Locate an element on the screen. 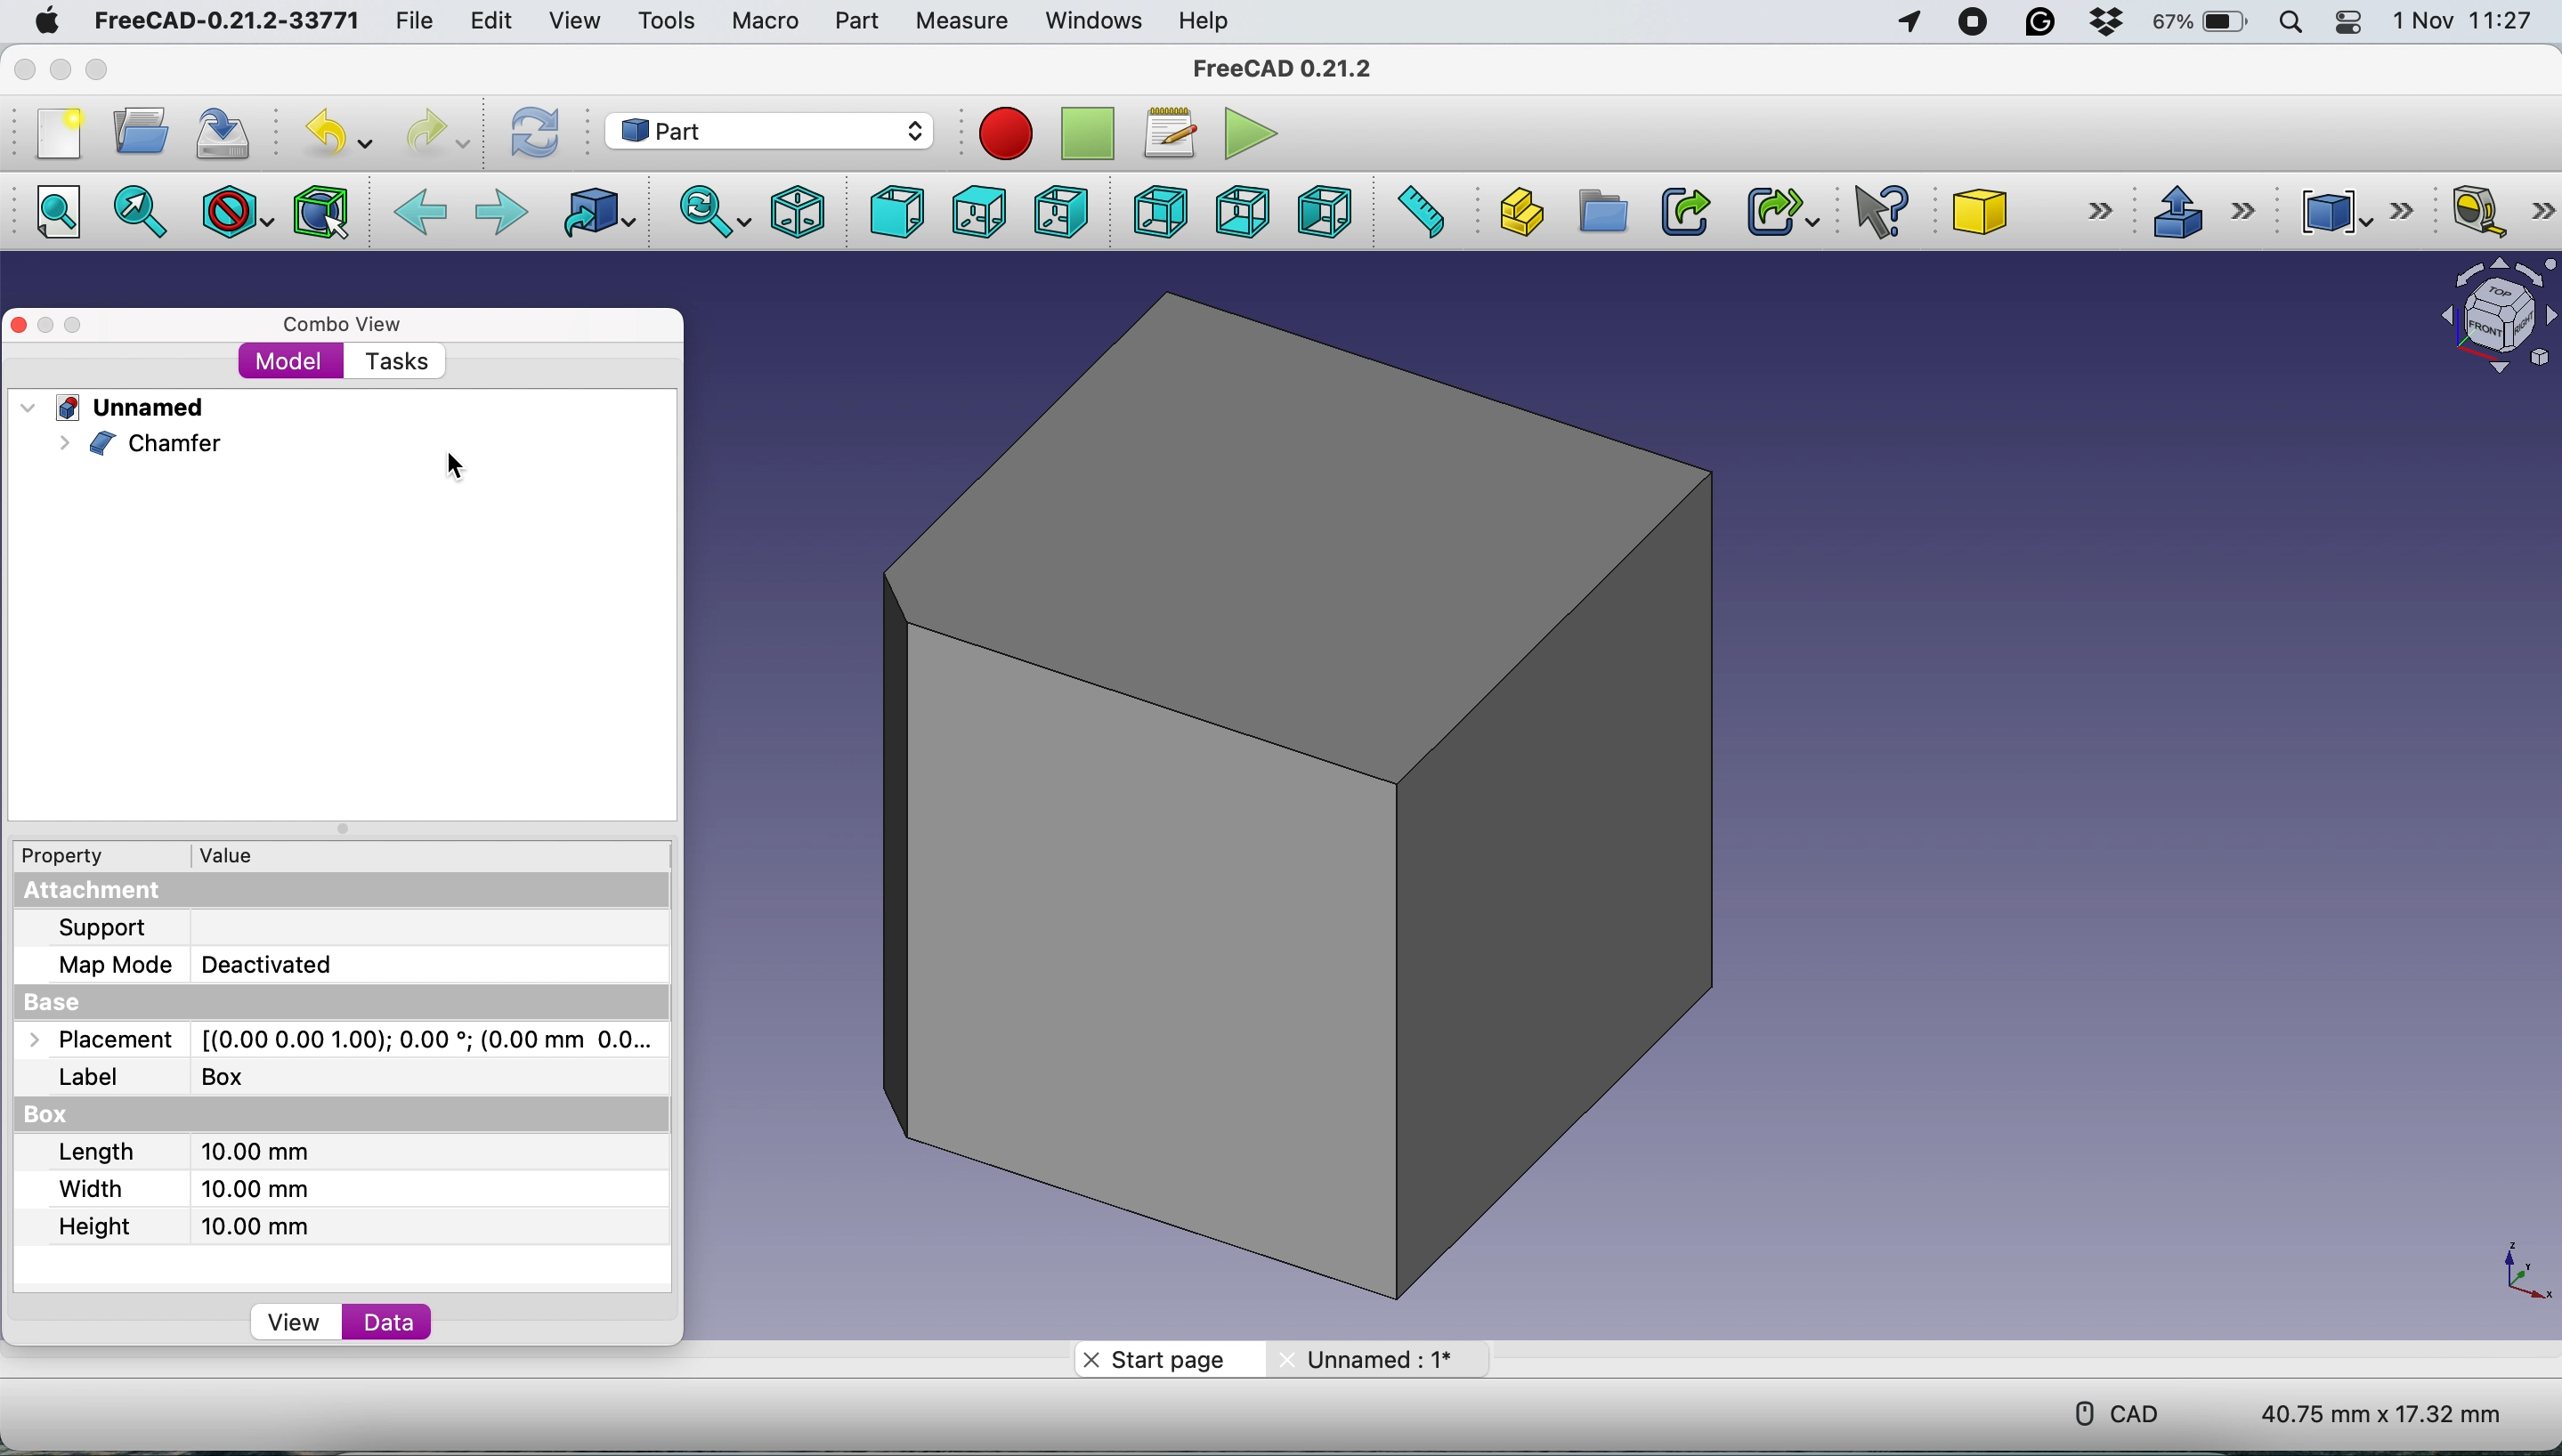  edit is located at coordinates (497, 23).